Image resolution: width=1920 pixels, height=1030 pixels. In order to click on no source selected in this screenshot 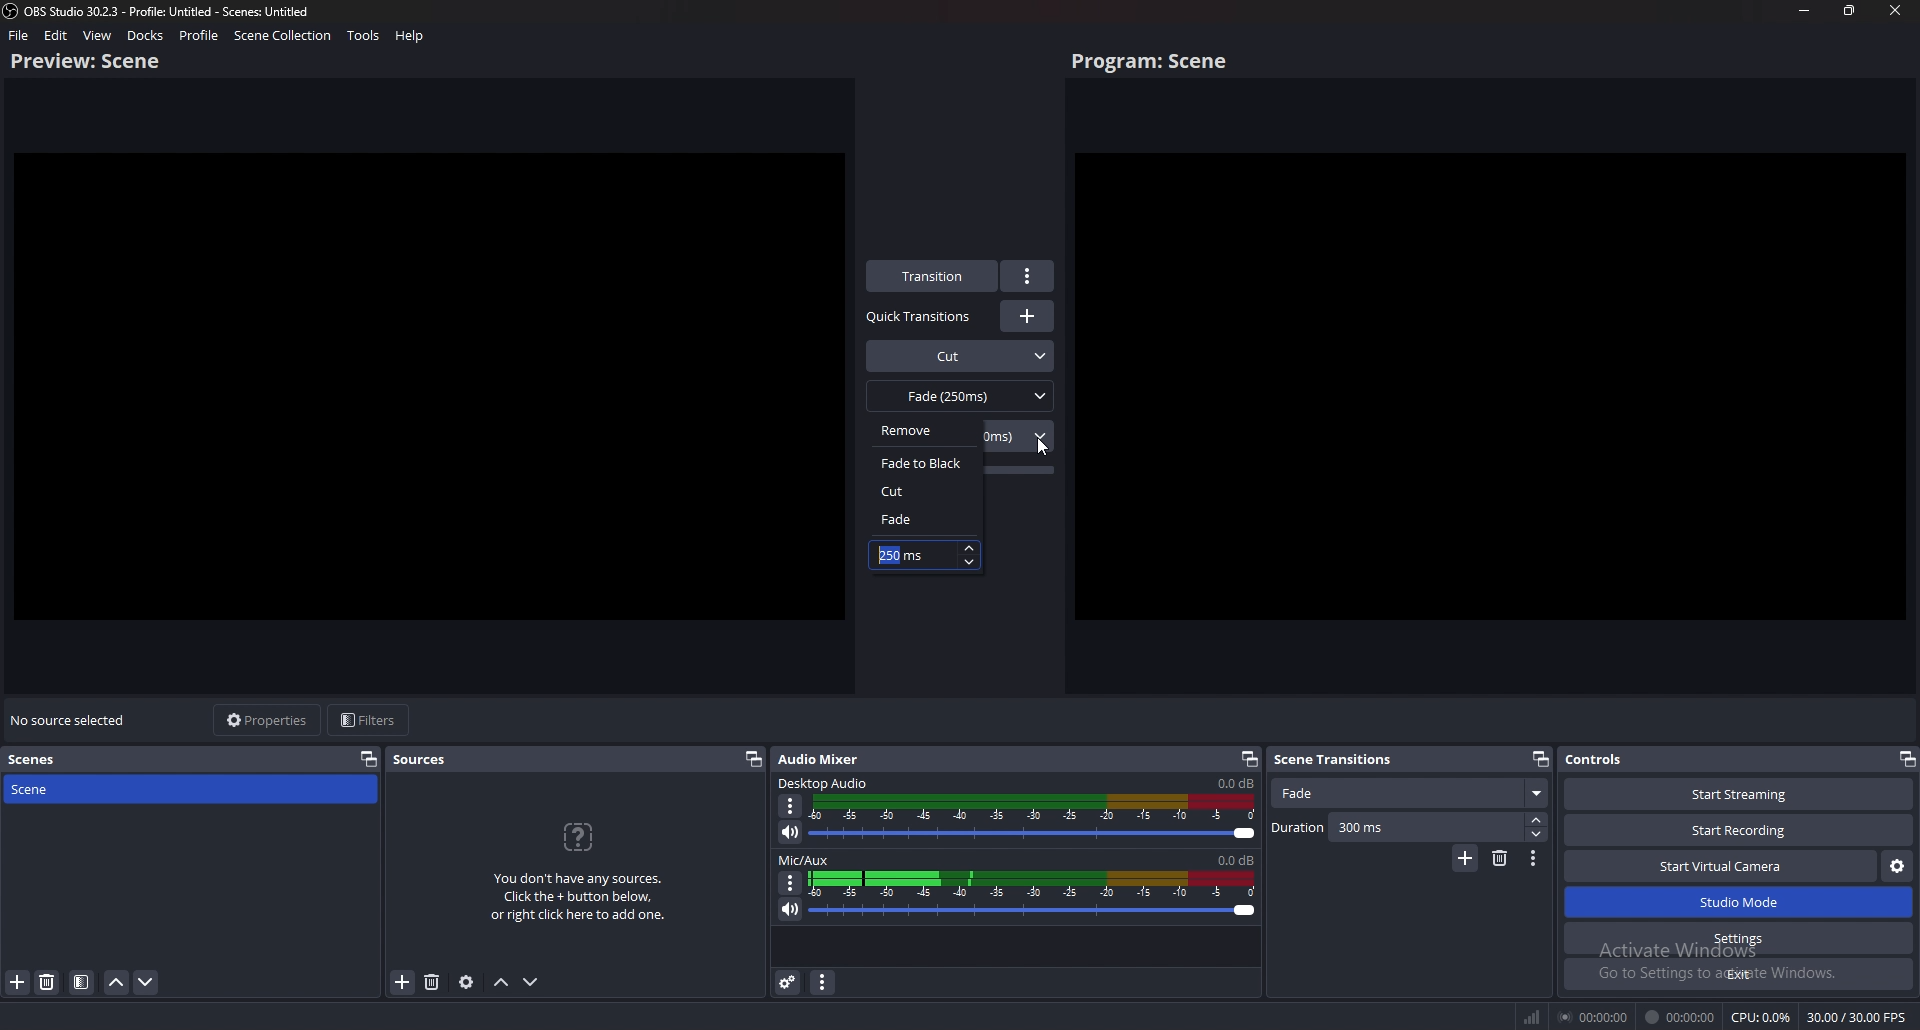, I will do `click(70, 720)`.